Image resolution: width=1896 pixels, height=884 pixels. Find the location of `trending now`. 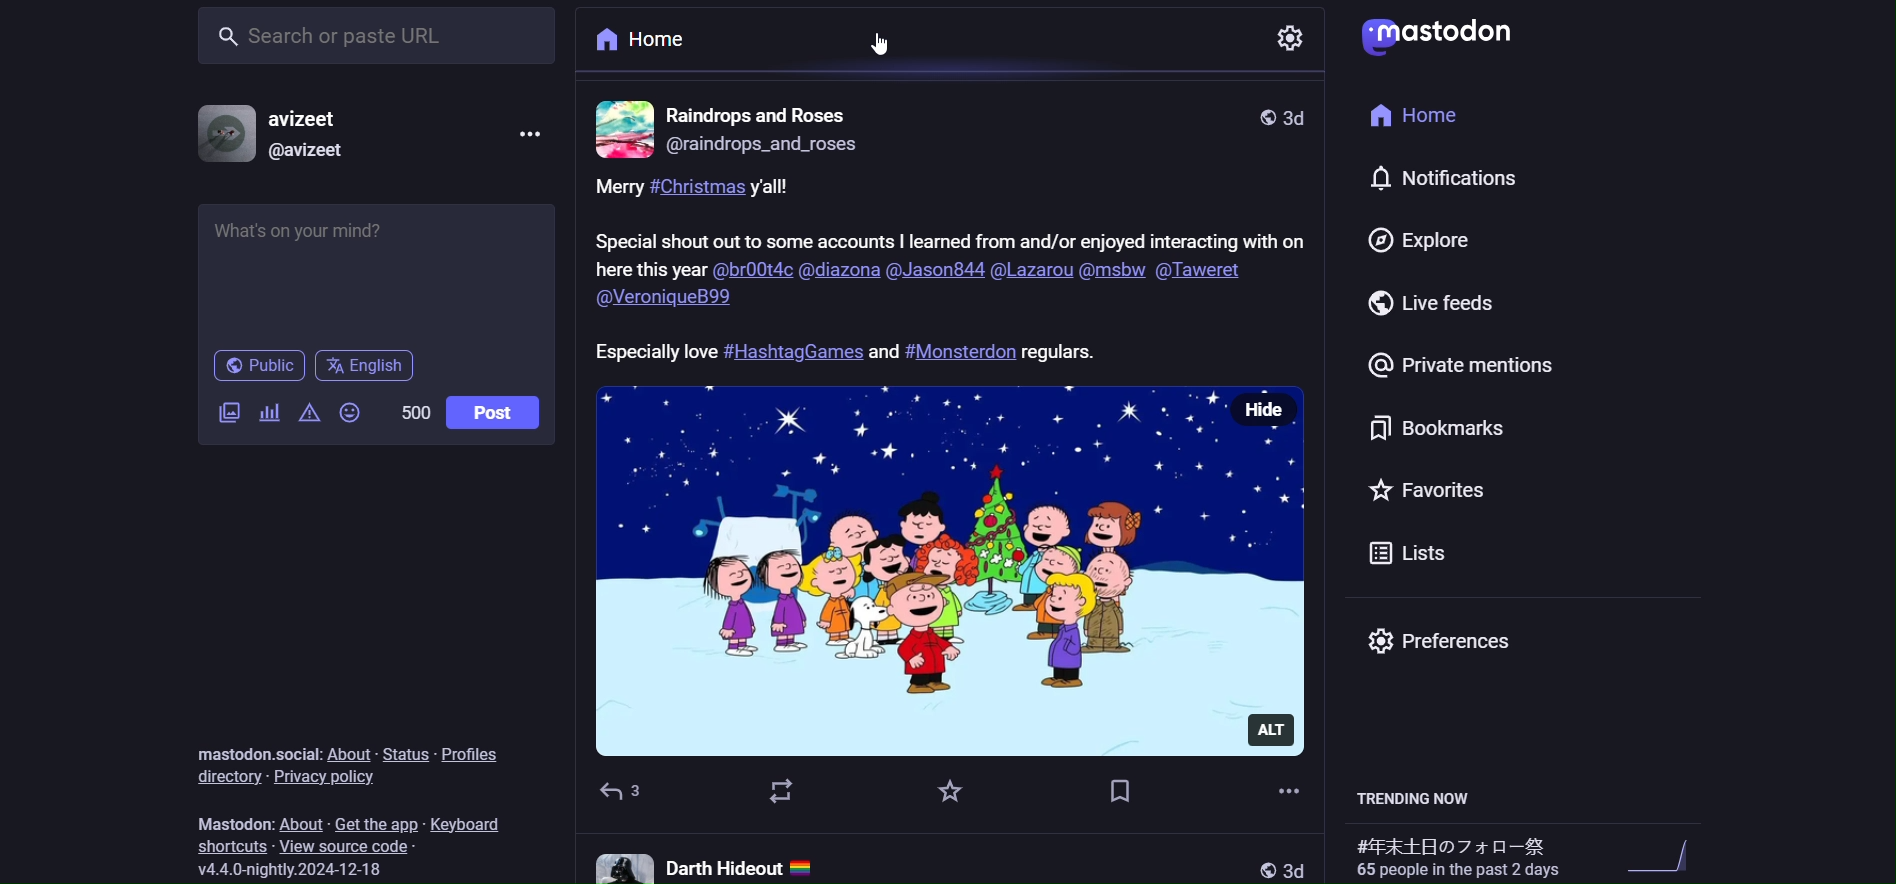

trending now is located at coordinates (1414, 799).